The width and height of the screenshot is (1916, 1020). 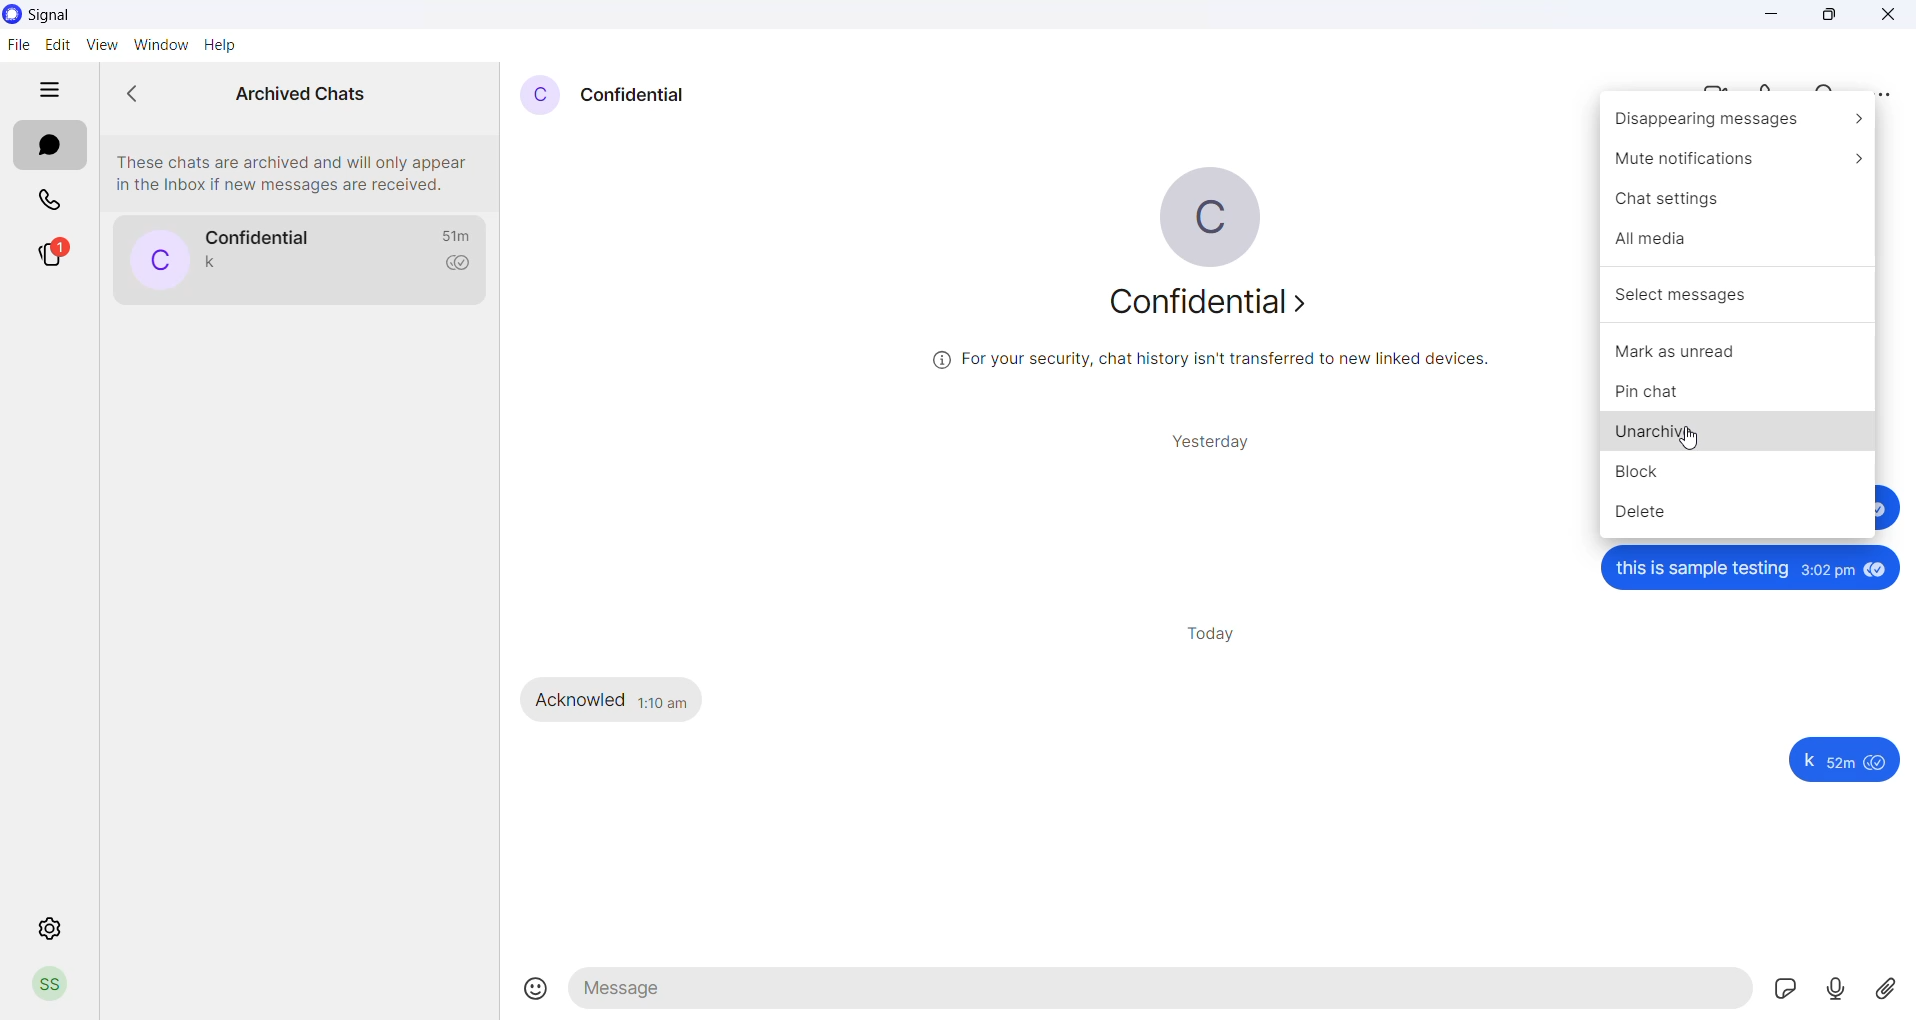 I want to click on profile picture, so click(x=540, y=93).